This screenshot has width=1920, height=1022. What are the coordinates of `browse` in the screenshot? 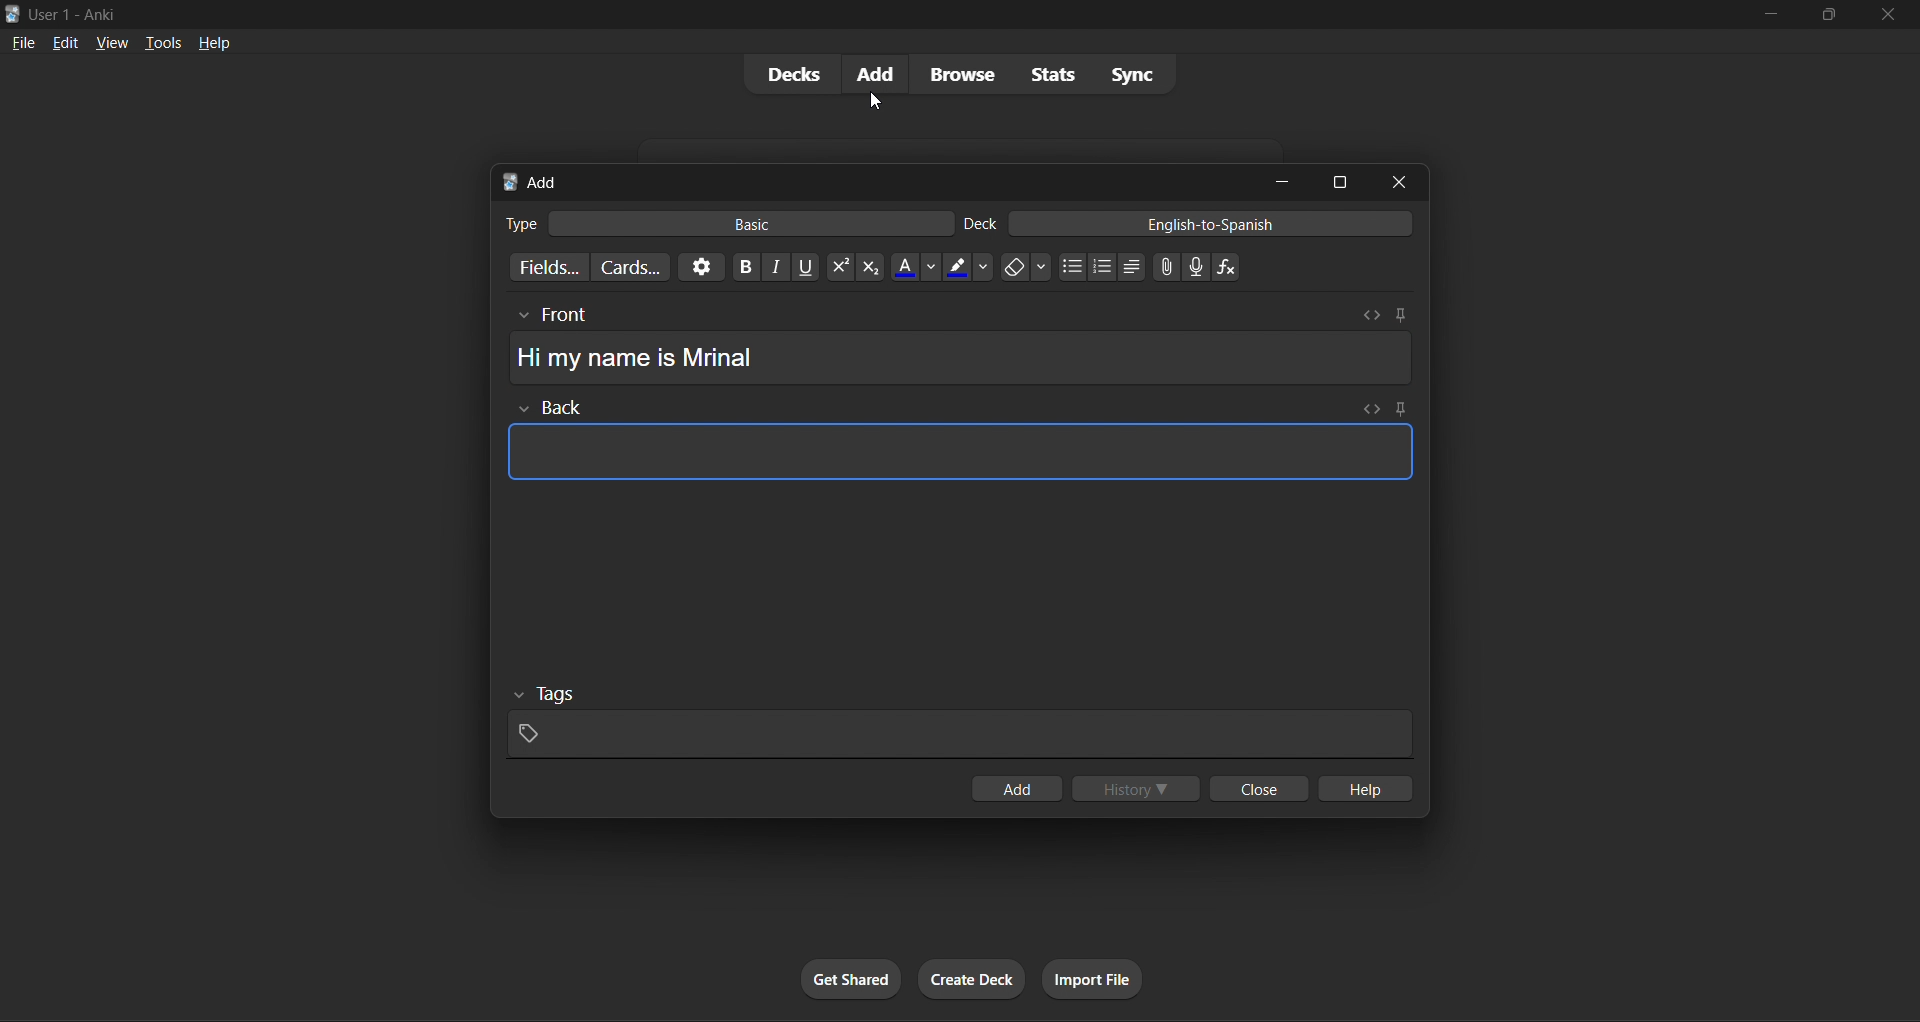 It's located at (960, 72).